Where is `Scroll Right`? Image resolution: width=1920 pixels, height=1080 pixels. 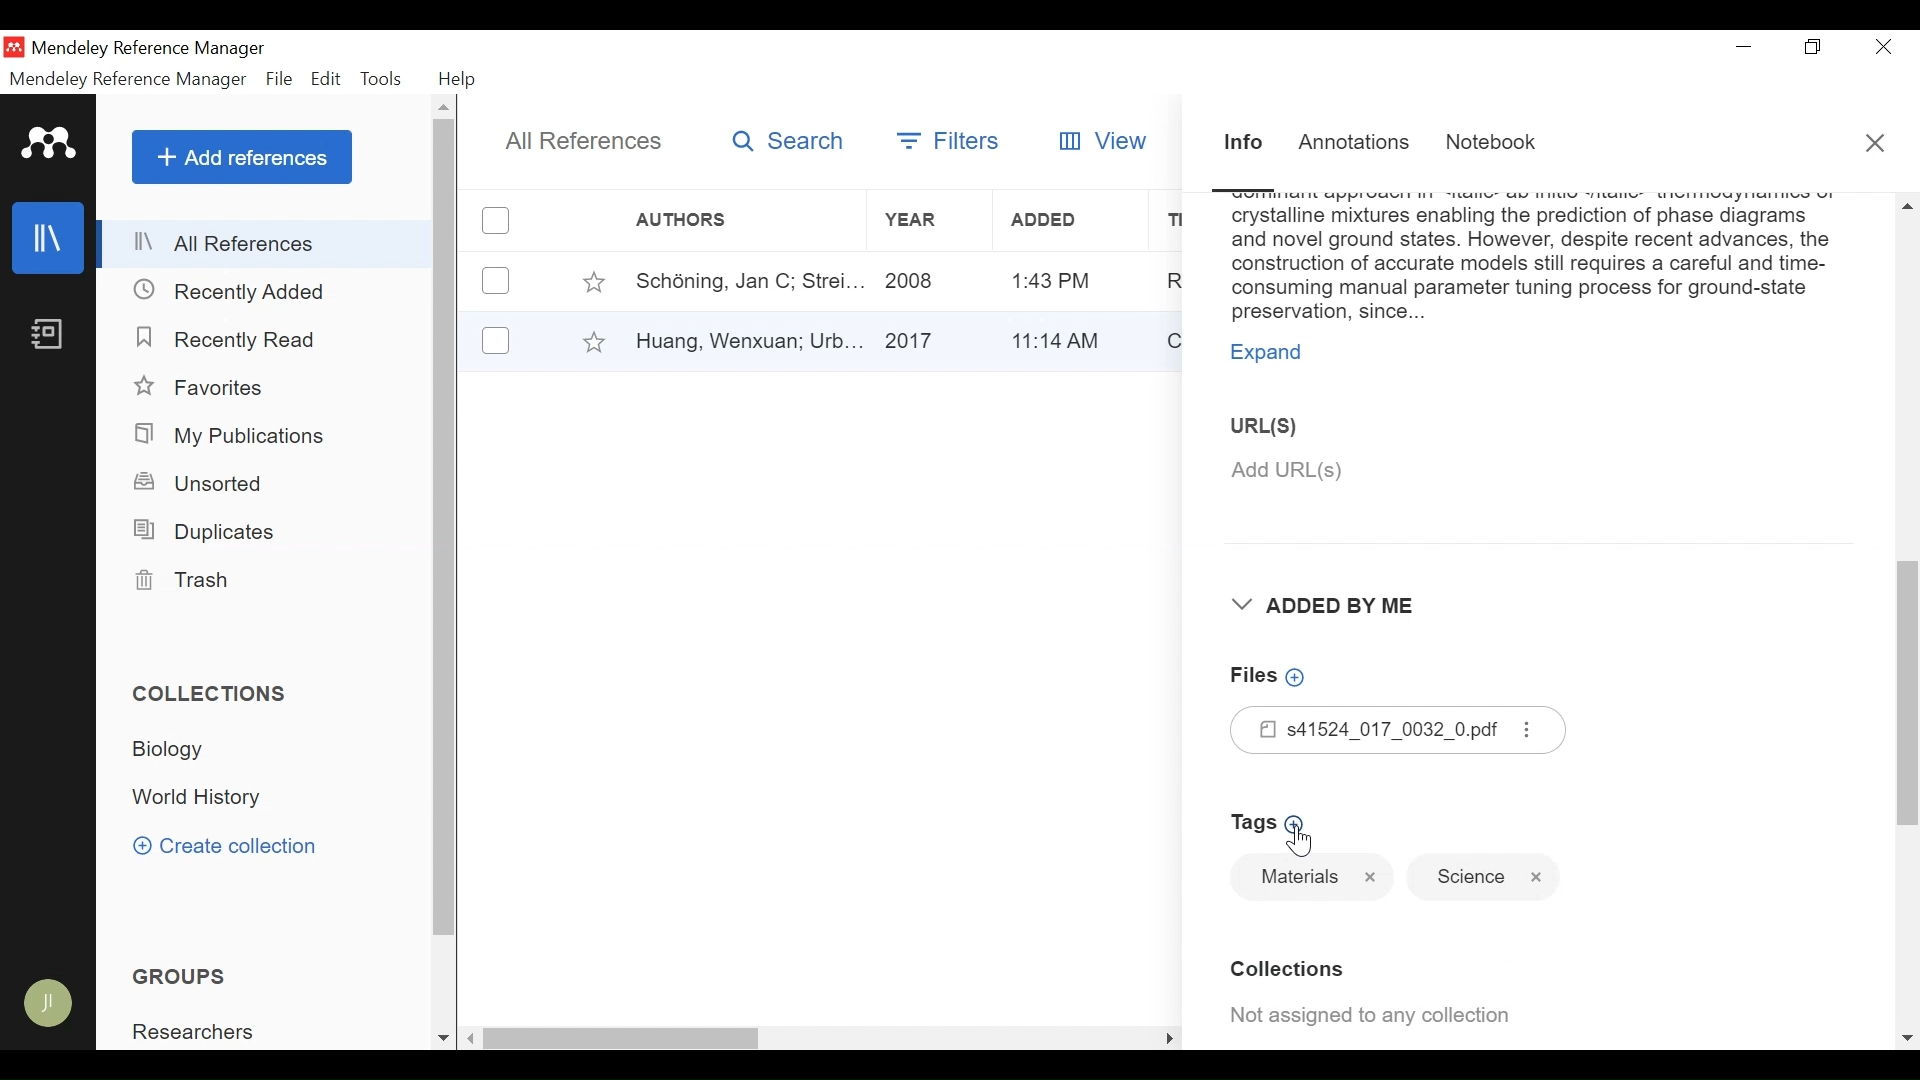 Scroll Right is located at coordinates (1170, 1038).